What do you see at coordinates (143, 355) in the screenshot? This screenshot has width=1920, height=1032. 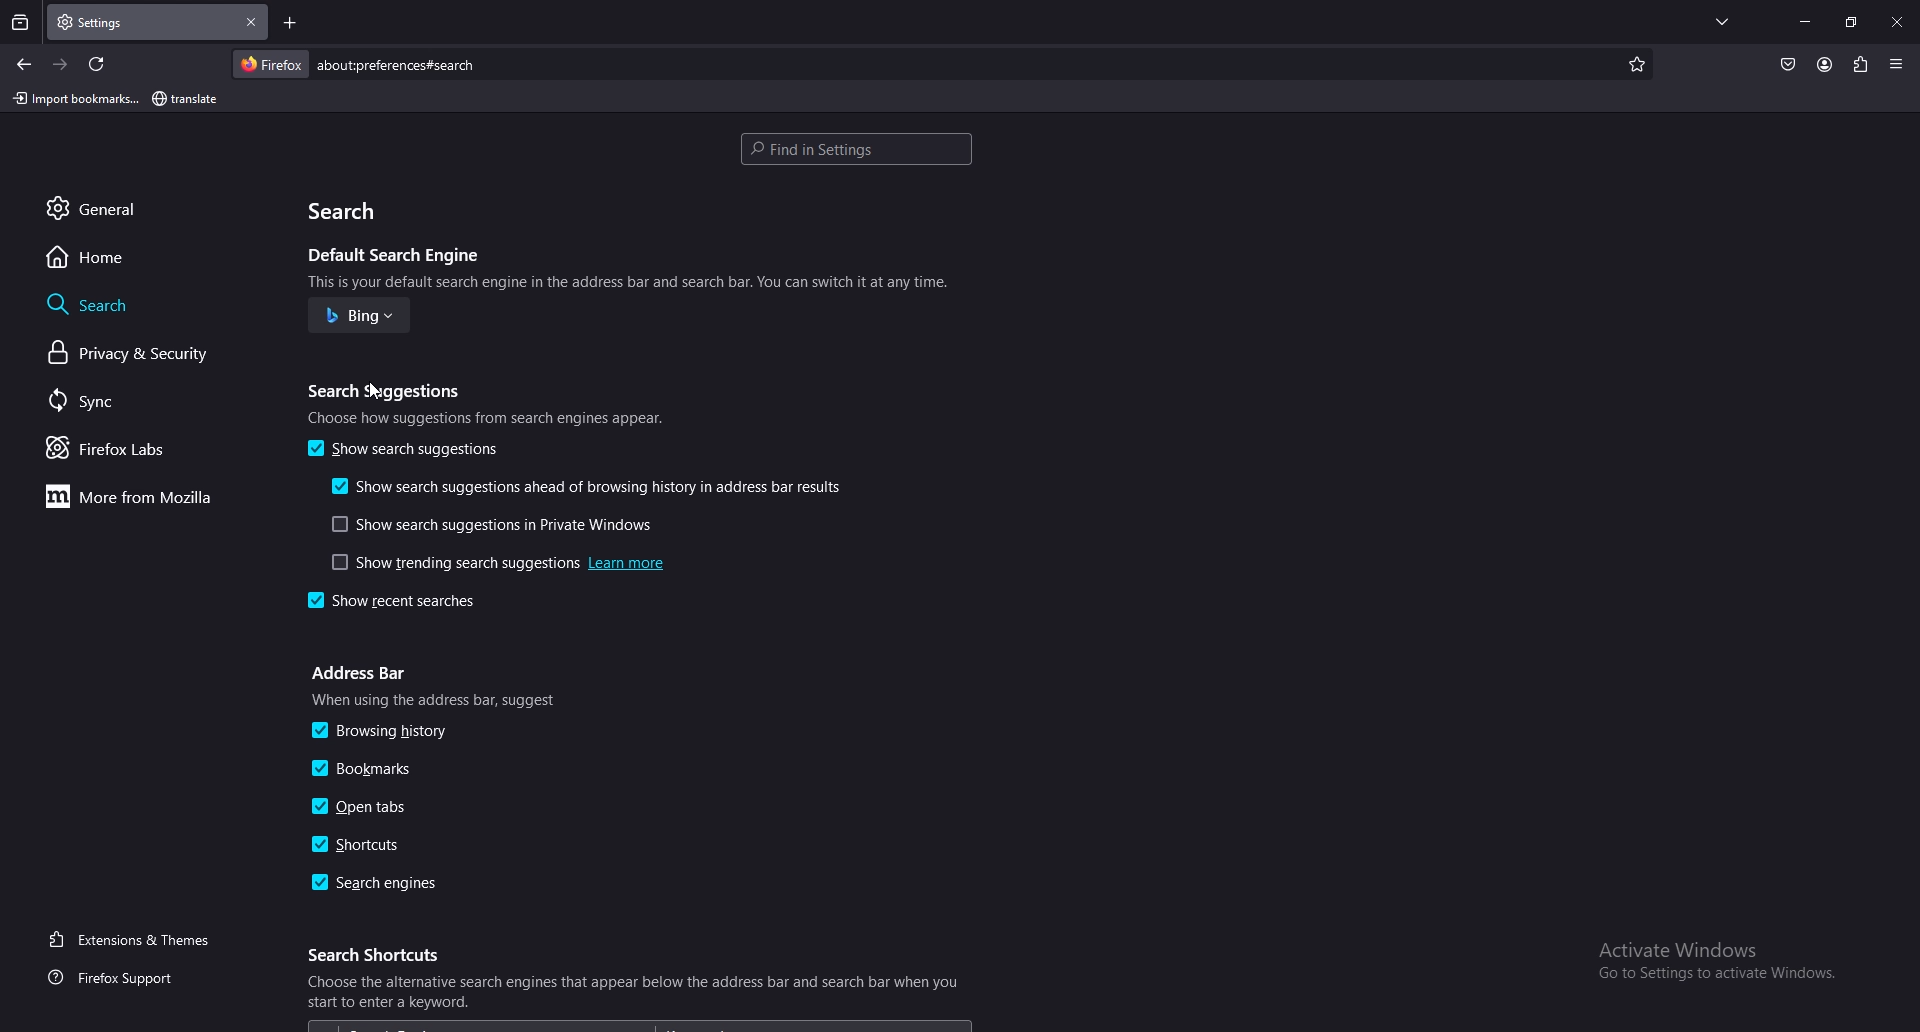 I see `privacy and security` at bounding box center [143, 355].